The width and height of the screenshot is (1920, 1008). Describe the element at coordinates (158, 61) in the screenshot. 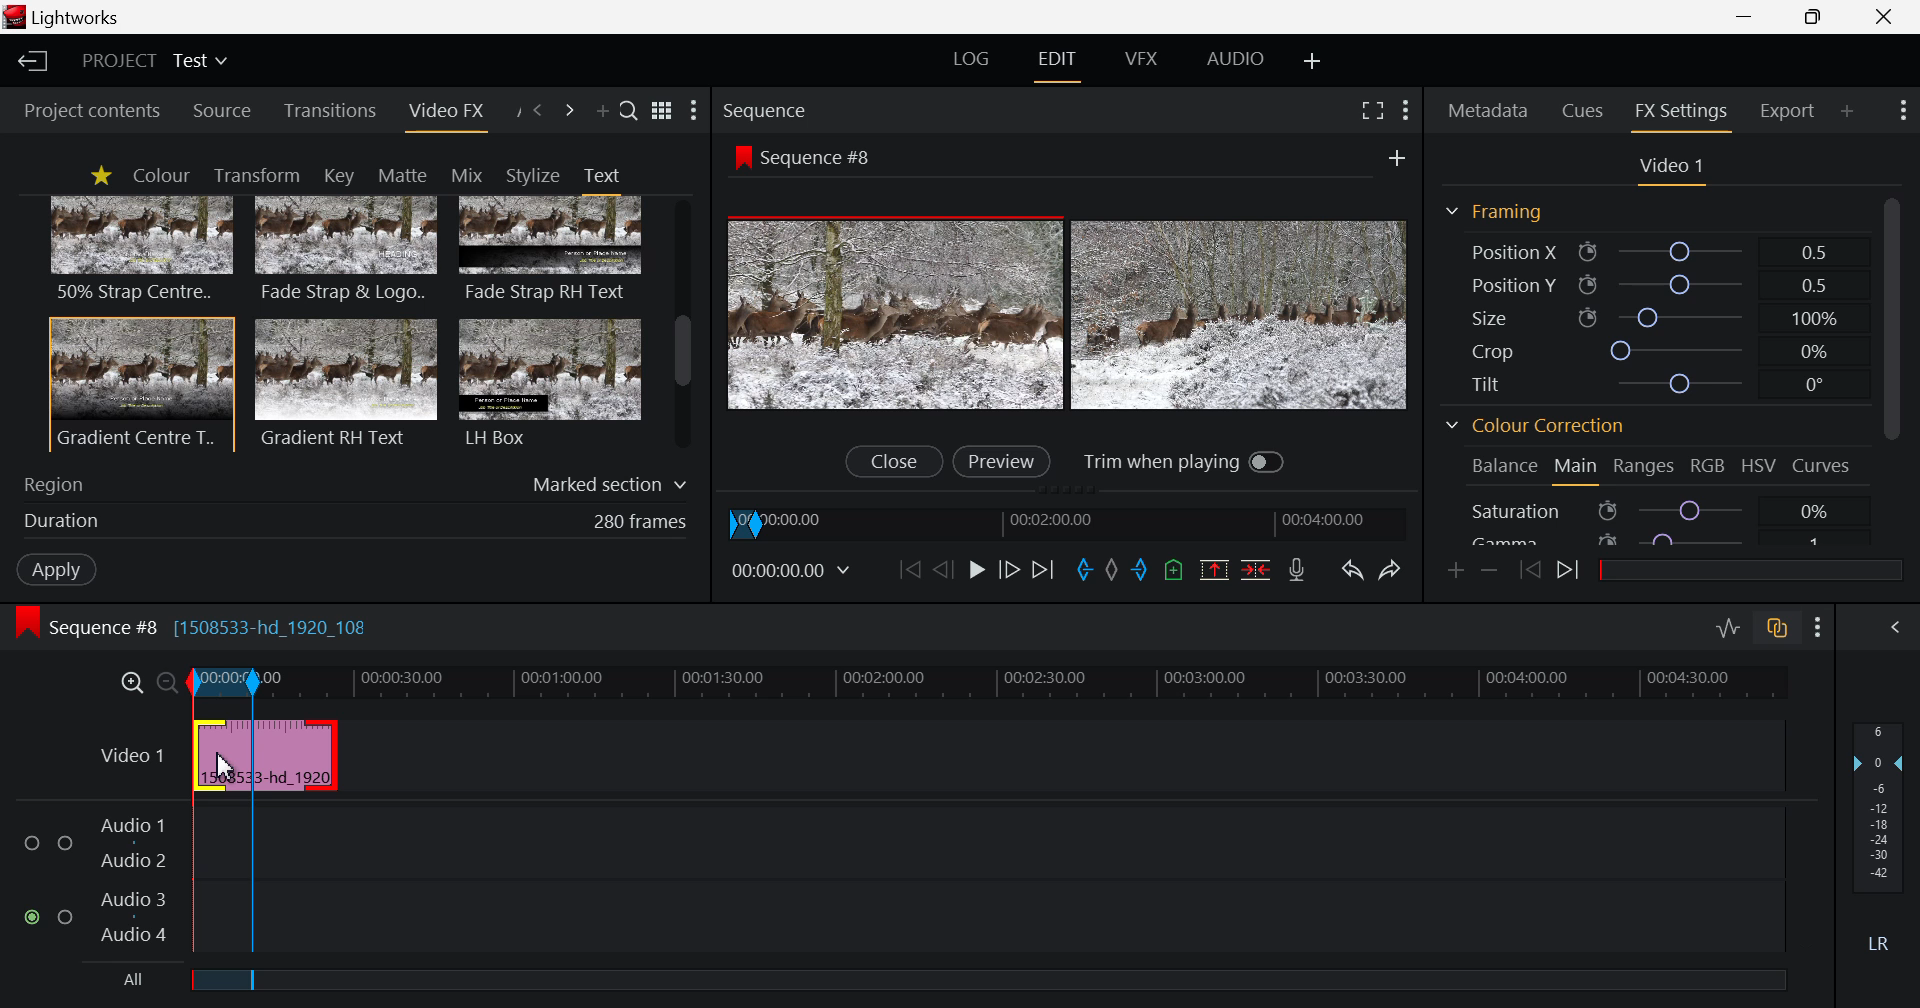

I see `Project title` at that location.